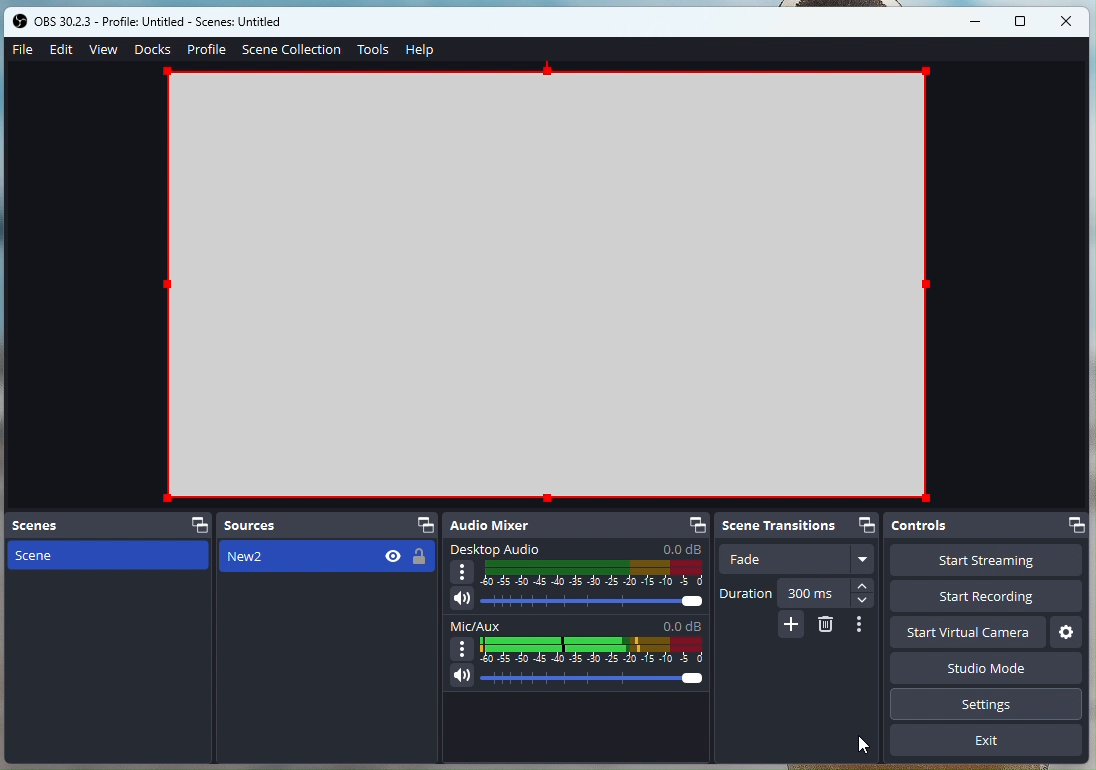  What do you see at coordinates (473, 624) in the screenshot?
I see `Mic/Aux` at bounding box center [473, 624].